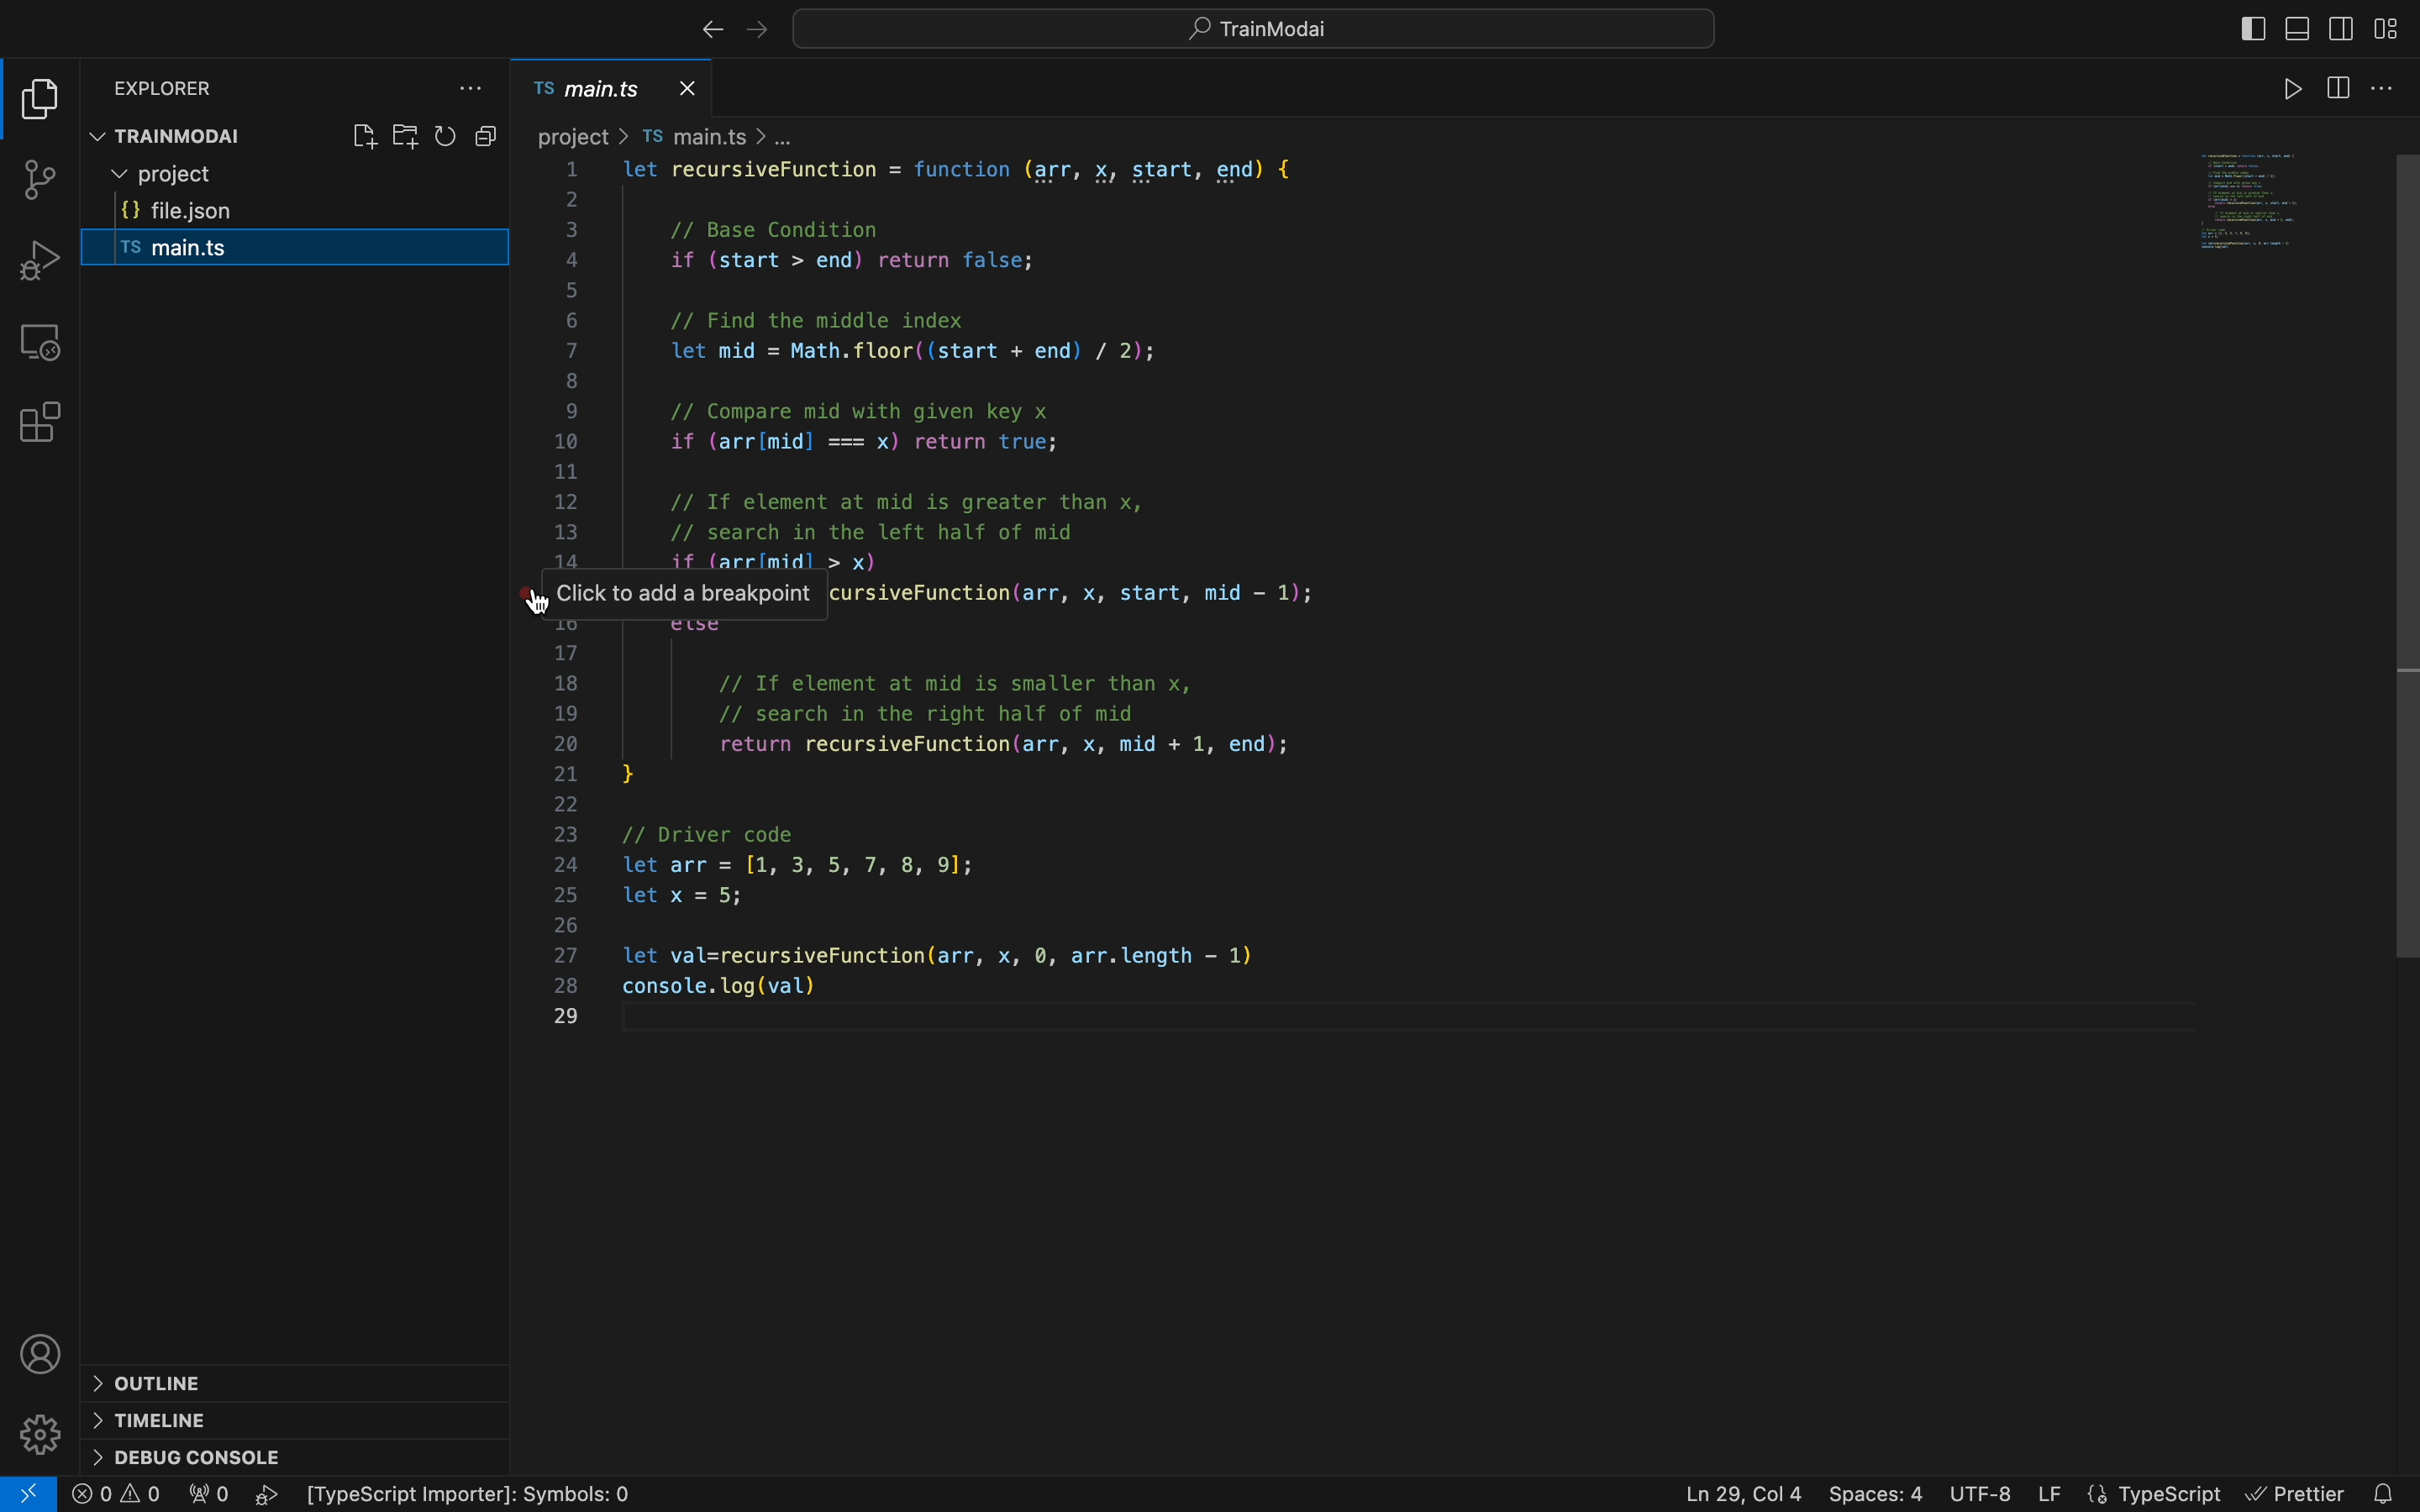 This screenshot has width=2420, height=1512. Describe the element at coordinates (2384, 91) in the screenshot. I see `file settings` at that location.